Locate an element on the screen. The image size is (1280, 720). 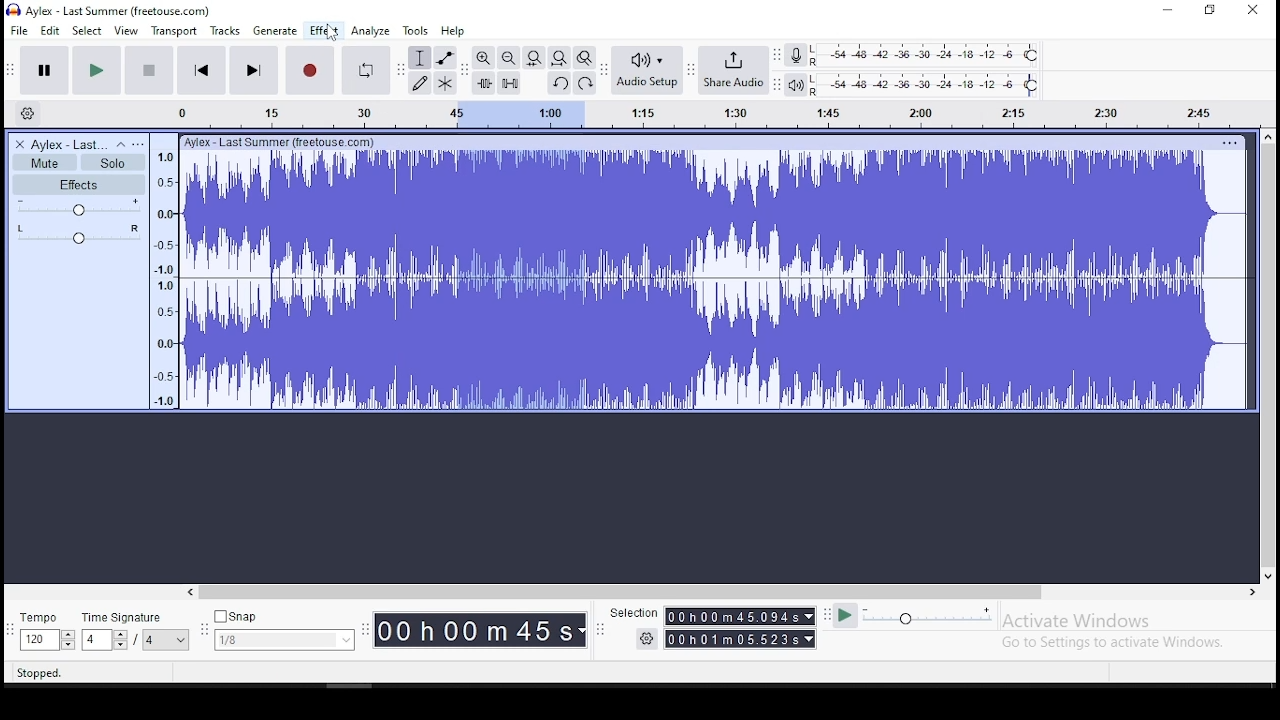
generate is located at coordinates (276, 31).